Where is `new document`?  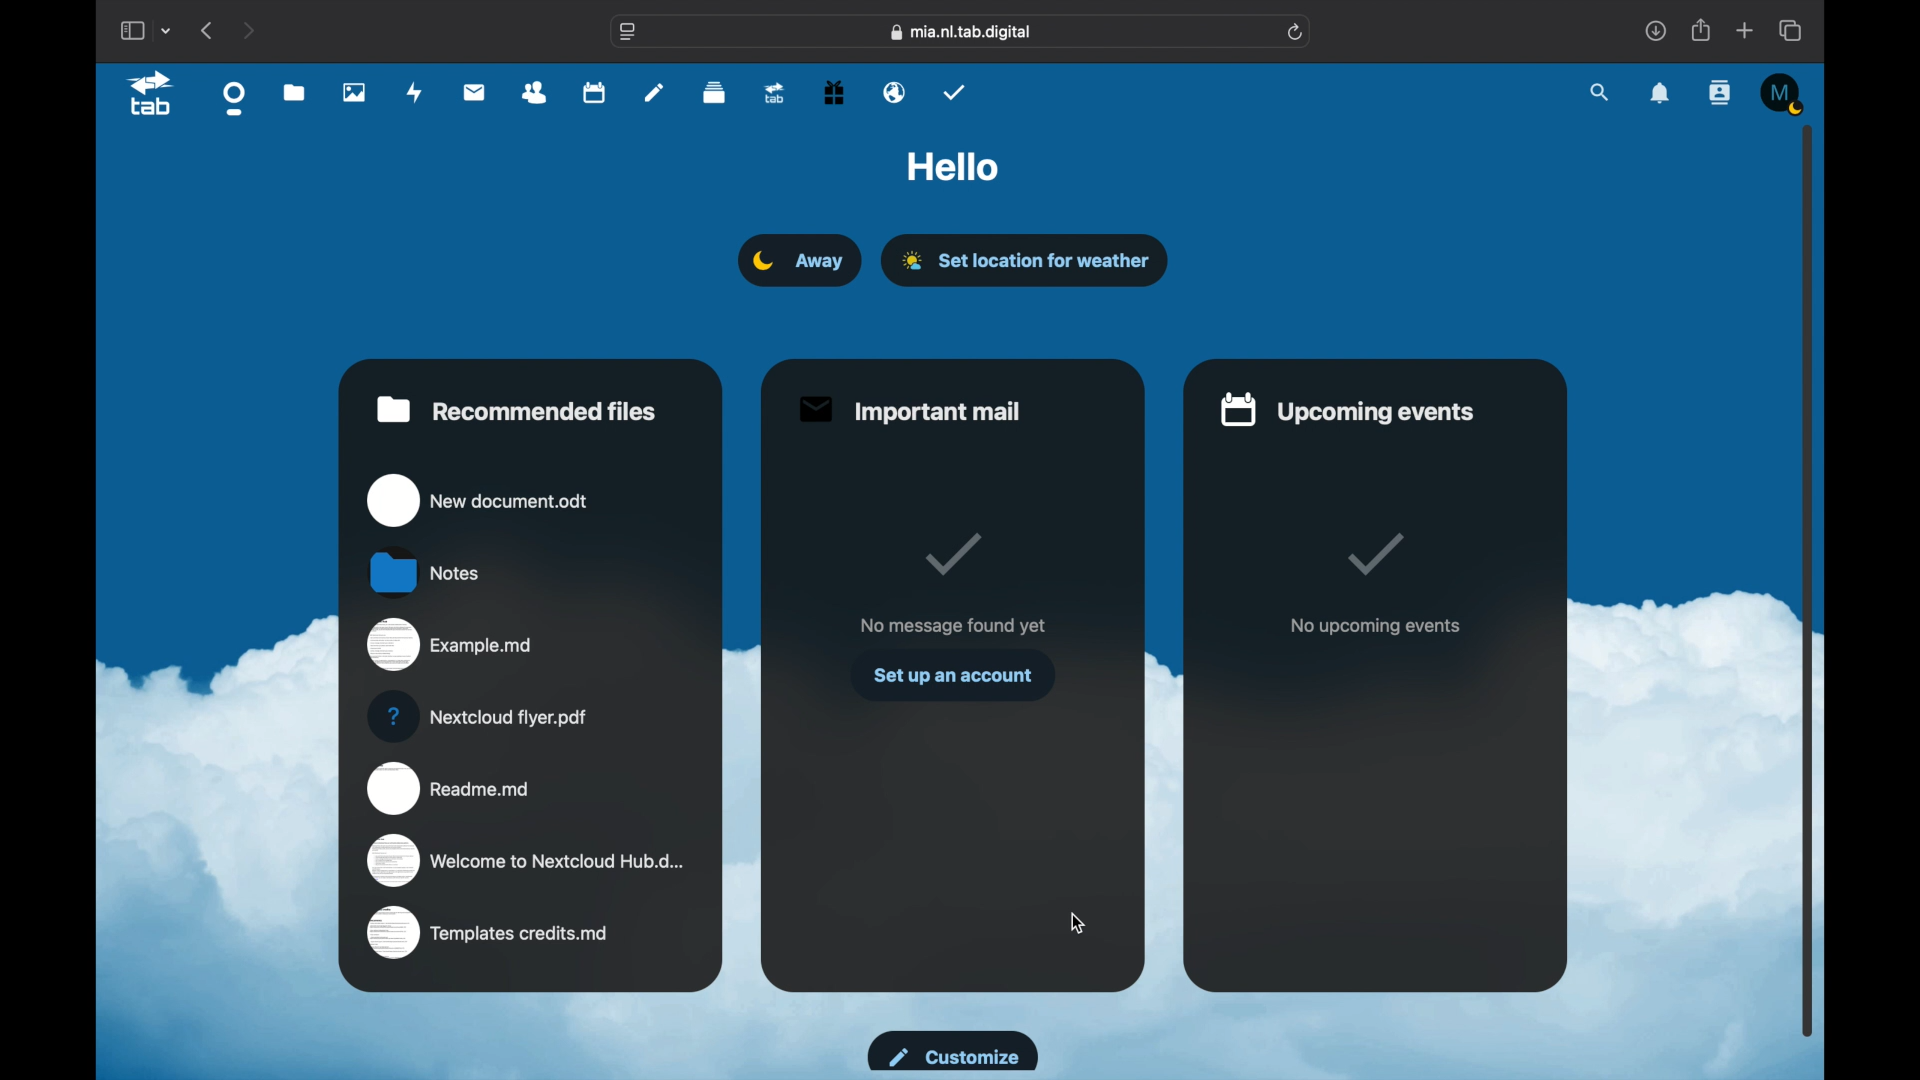
new document is located at coordinates (480, 499).